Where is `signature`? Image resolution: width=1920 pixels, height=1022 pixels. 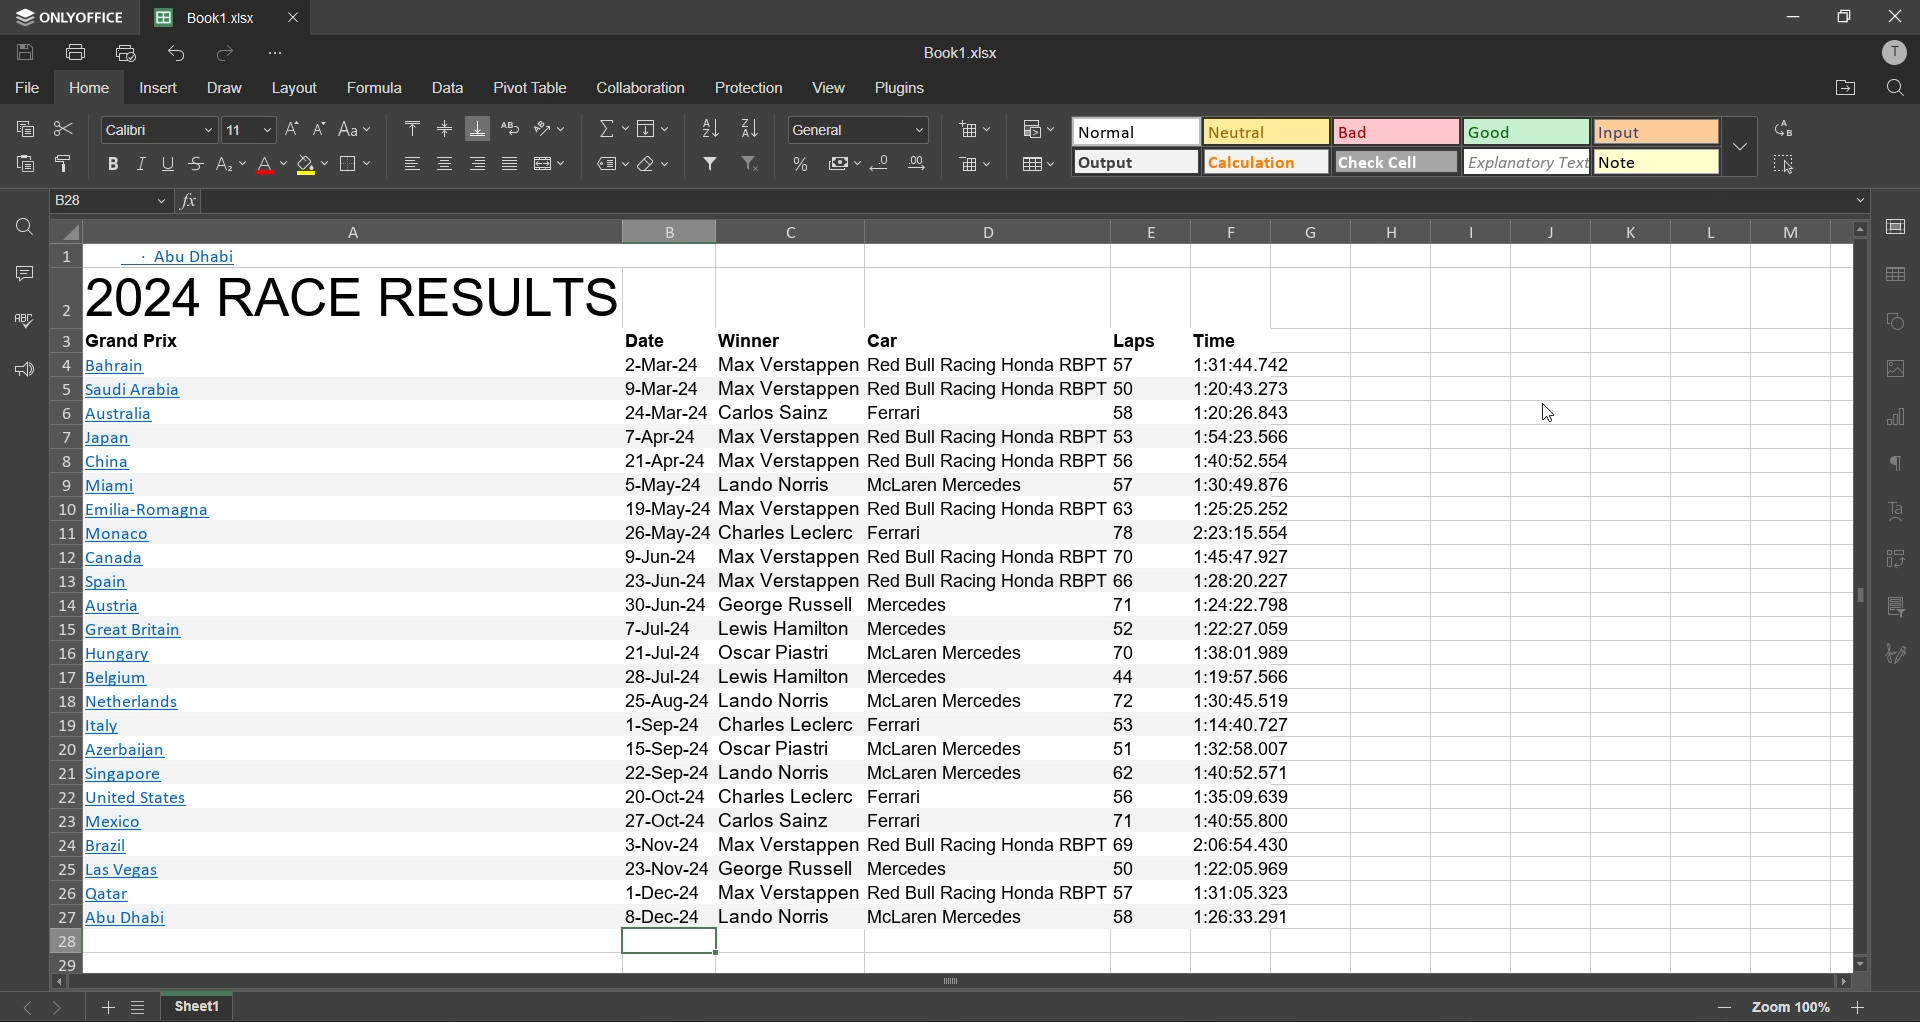
signature is located at coordinates (1902, 653).